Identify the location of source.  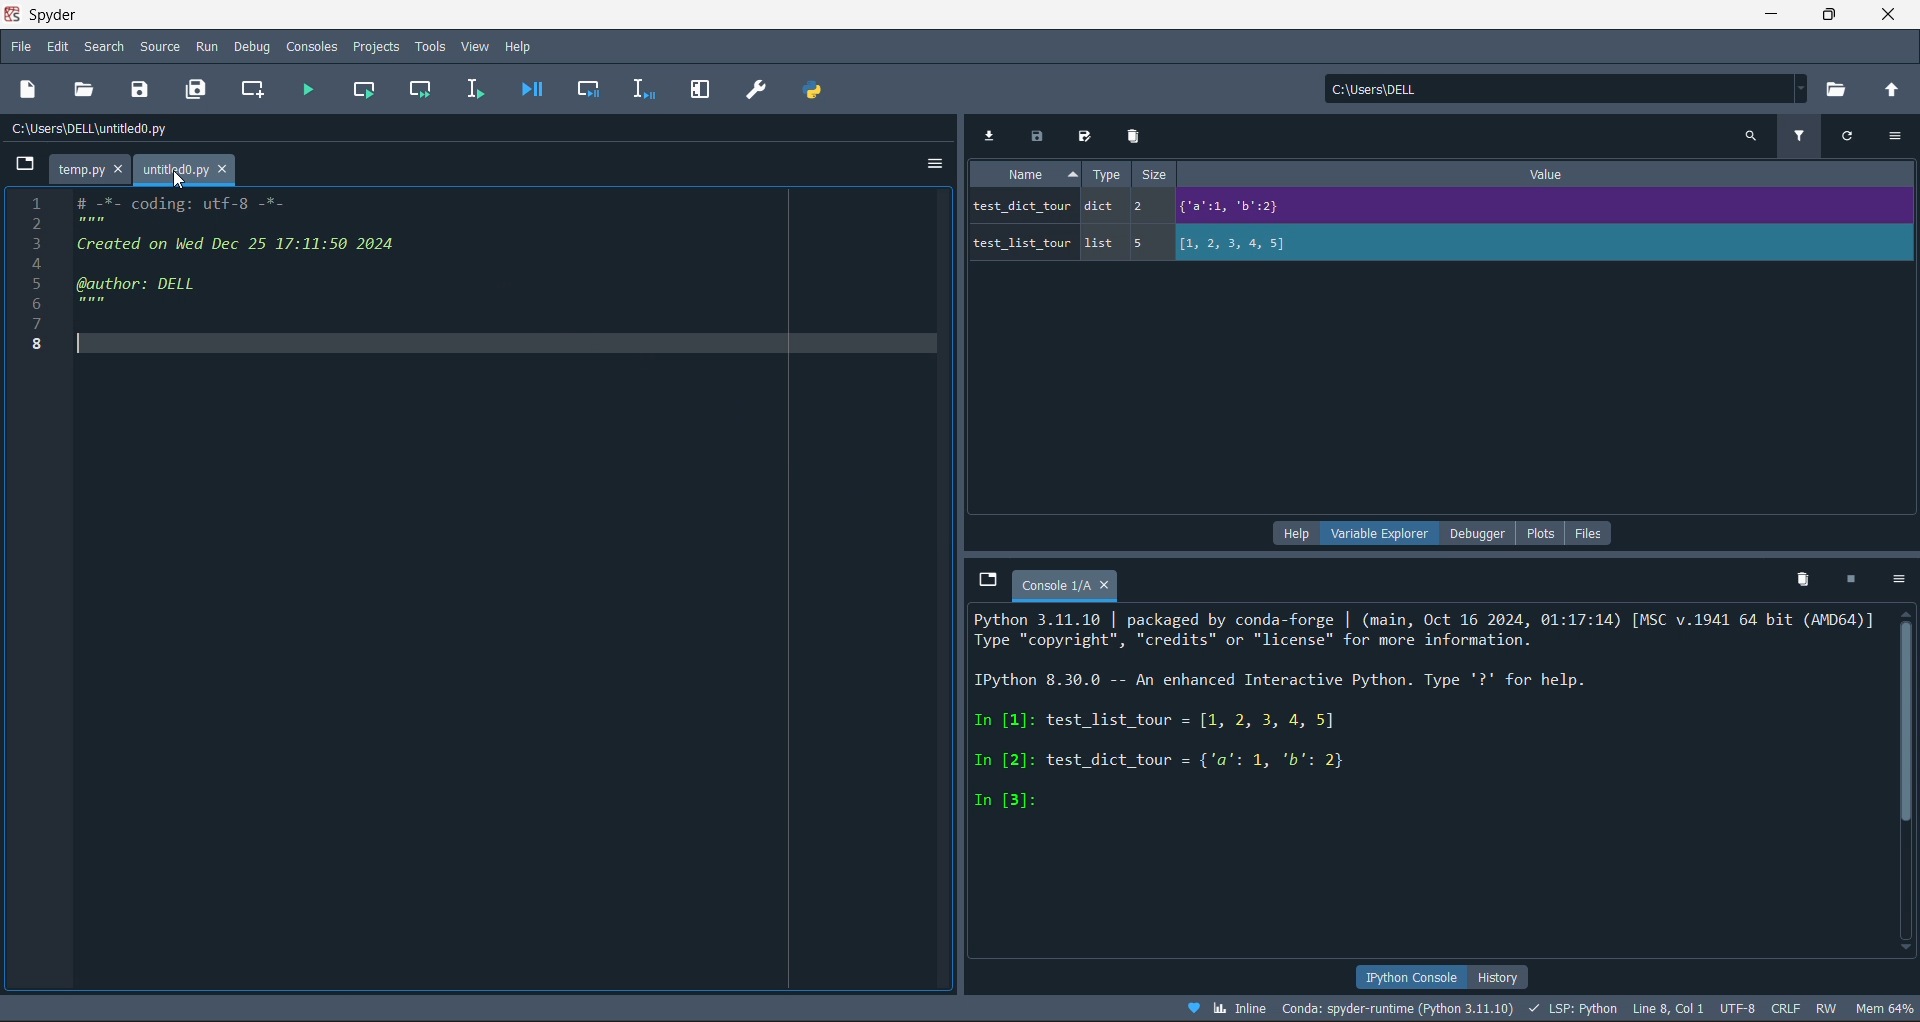
(165, 46).